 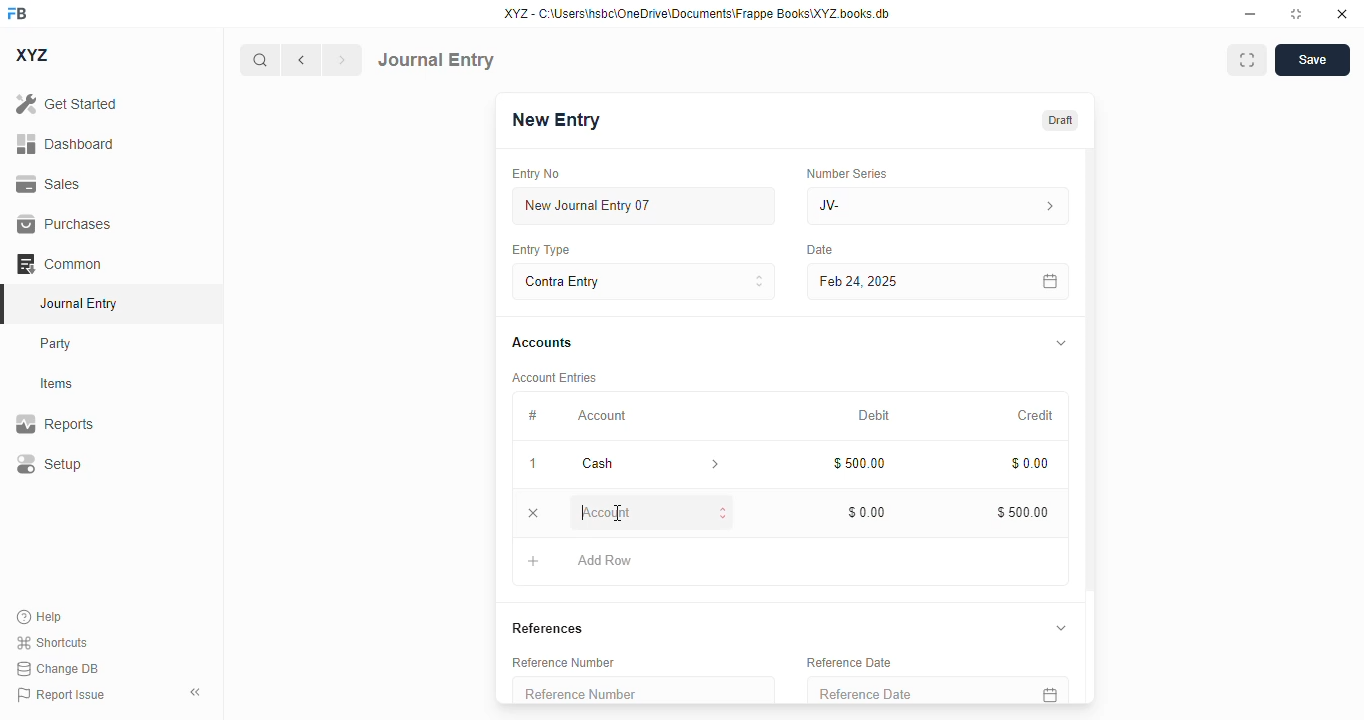 What do you see at coordinates (868, 512) in the screenshot?
I see `$0.00` at bounding box center [868, 512].